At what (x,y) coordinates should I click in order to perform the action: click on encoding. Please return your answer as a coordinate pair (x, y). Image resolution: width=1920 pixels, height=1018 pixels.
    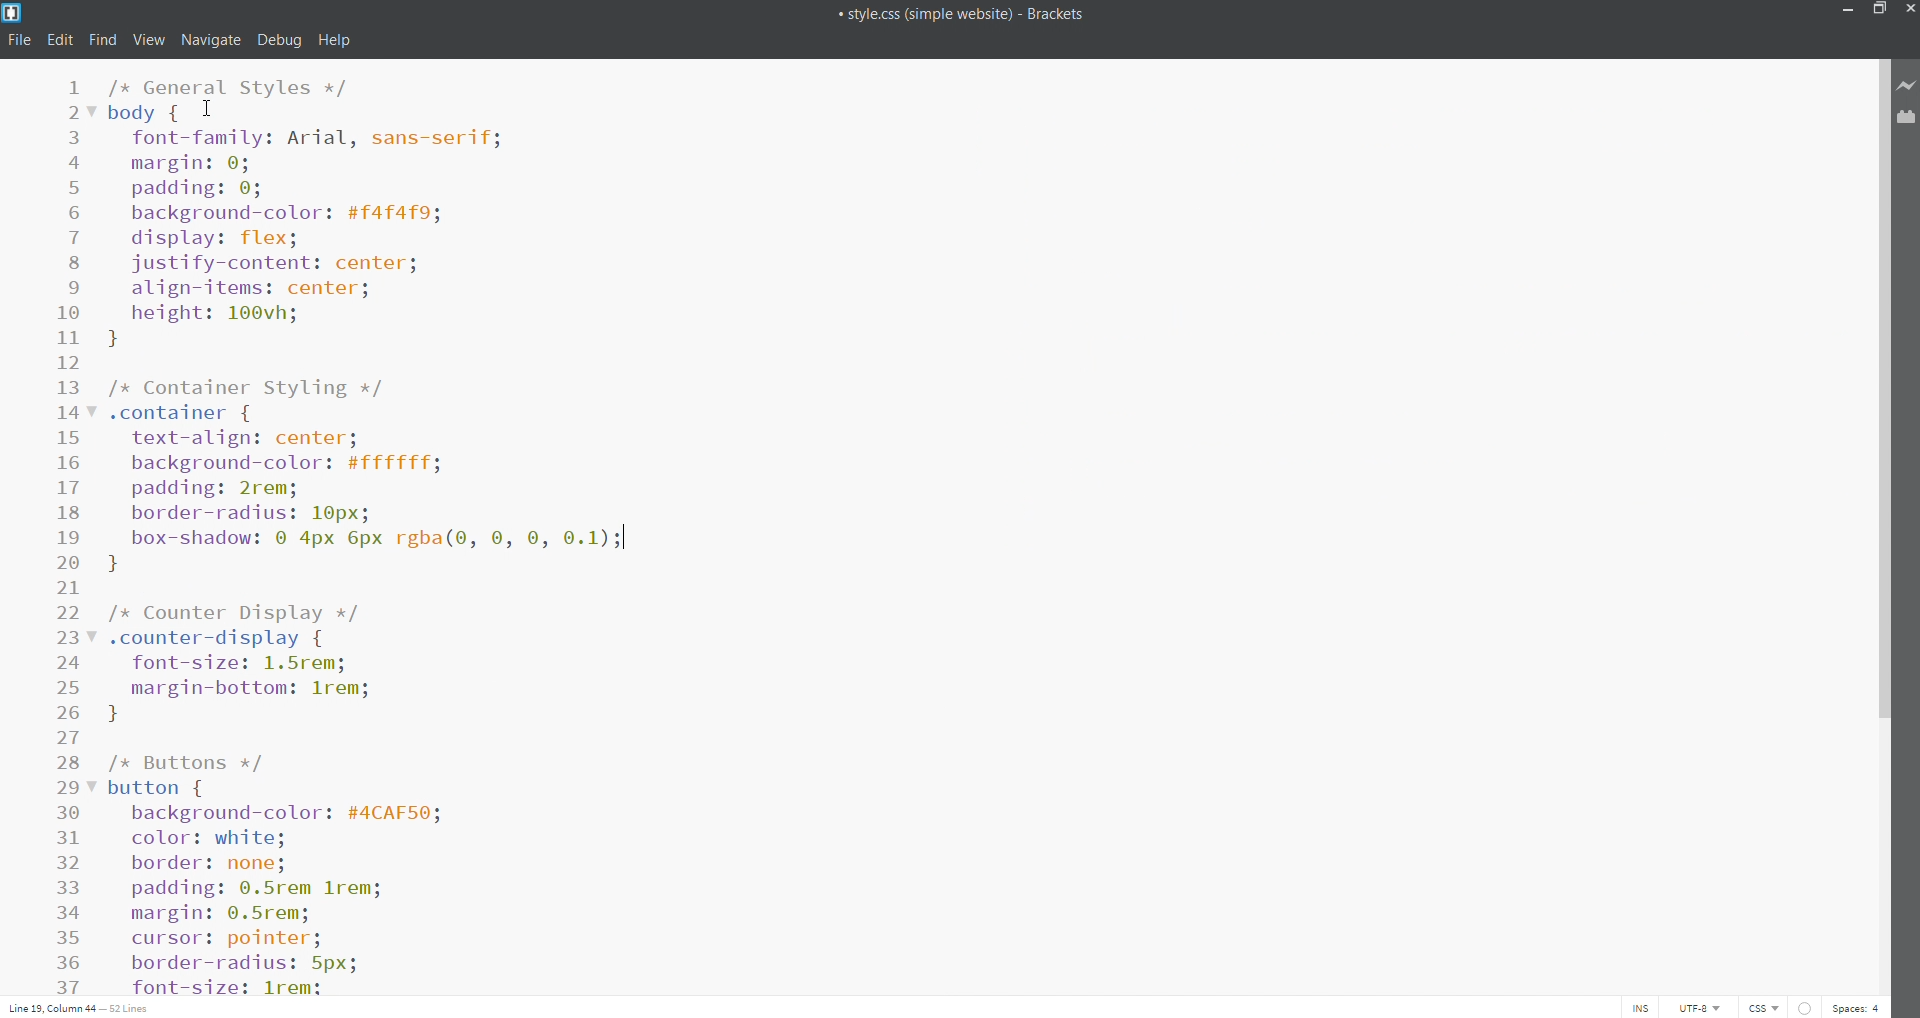
    Looking at the image, I should click on (1696, 1006).